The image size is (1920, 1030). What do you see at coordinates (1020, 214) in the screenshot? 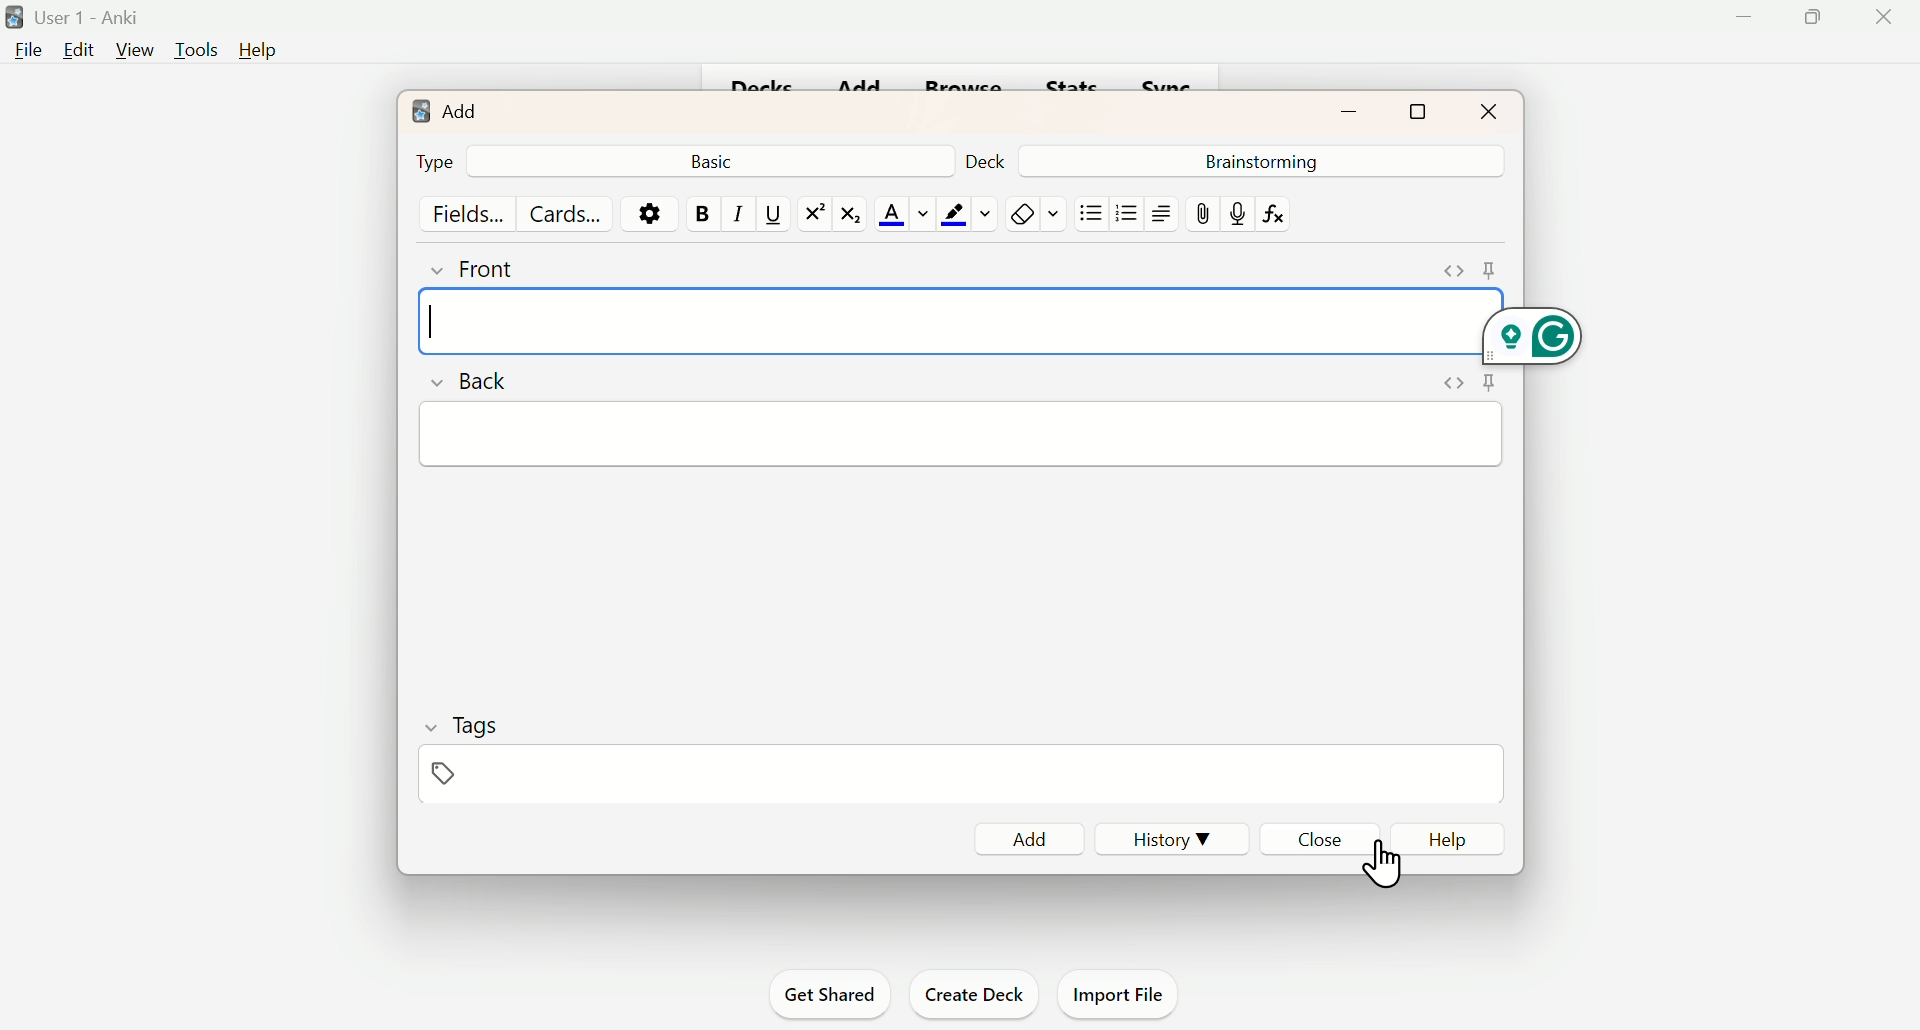
I see `Remove Fornatting` at bounding box center [1020, 214].